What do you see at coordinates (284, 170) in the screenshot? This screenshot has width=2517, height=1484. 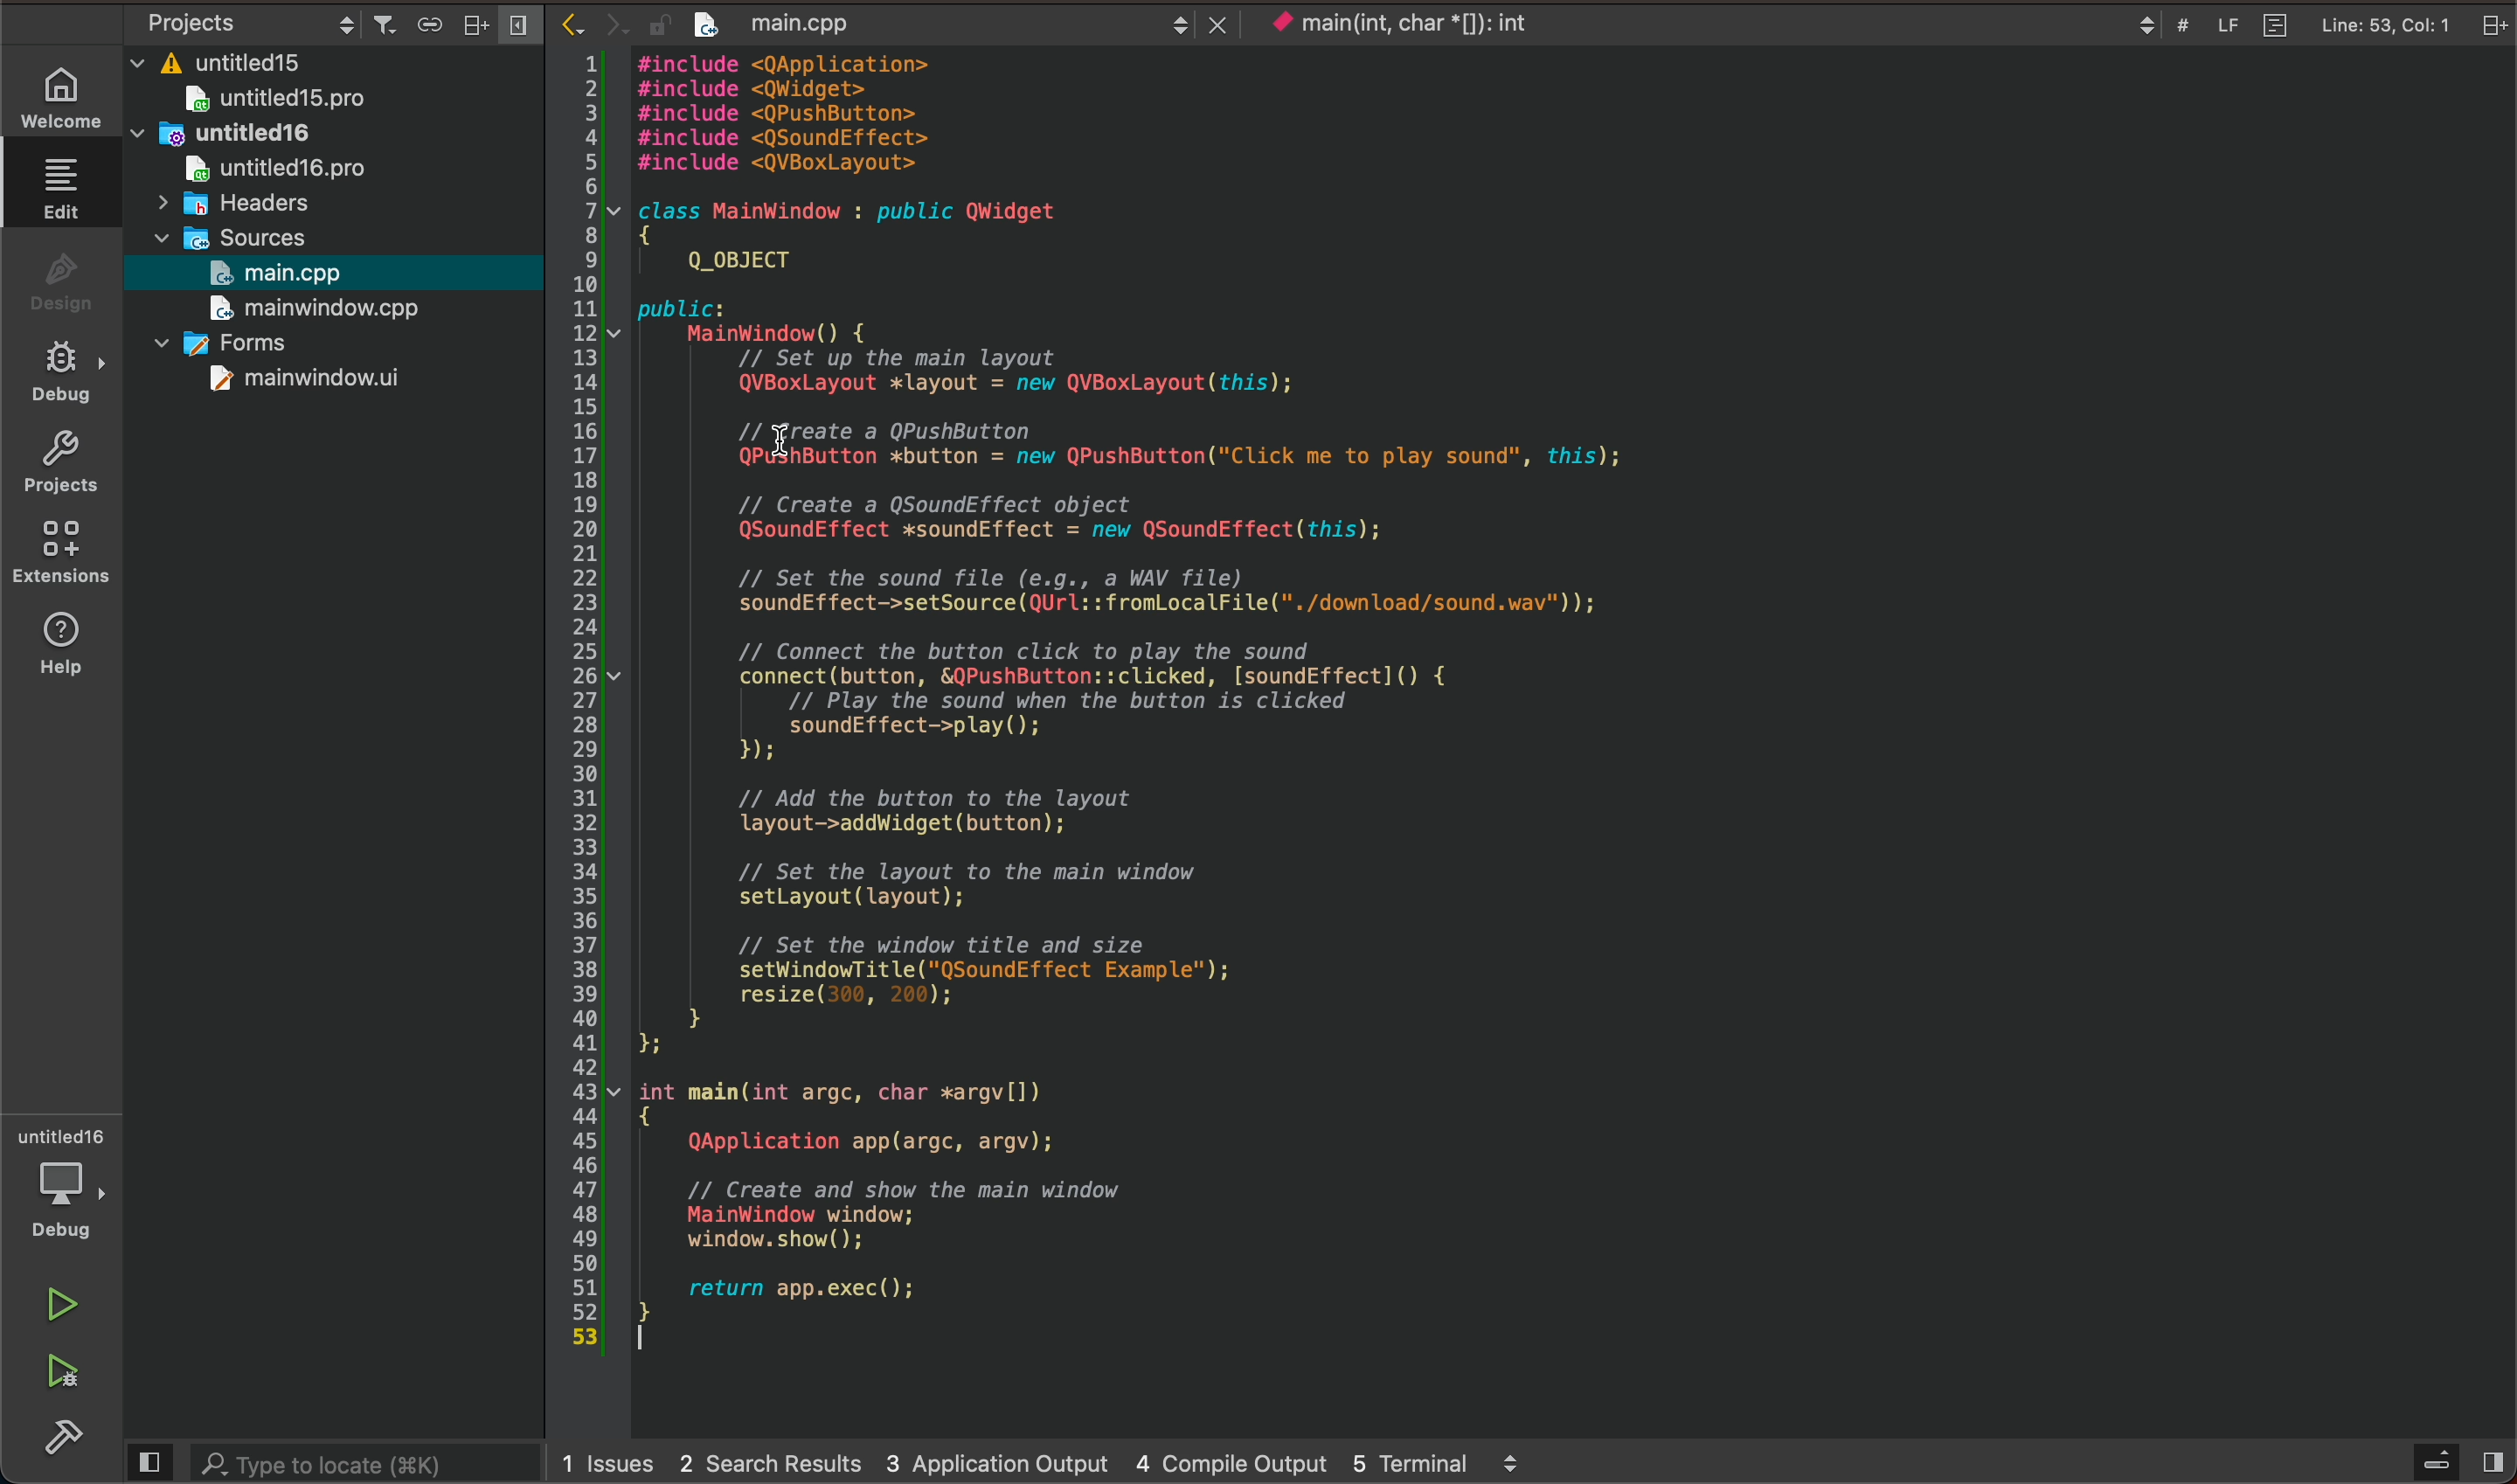 I see `untitledpro` at bounding box center [284, 170].